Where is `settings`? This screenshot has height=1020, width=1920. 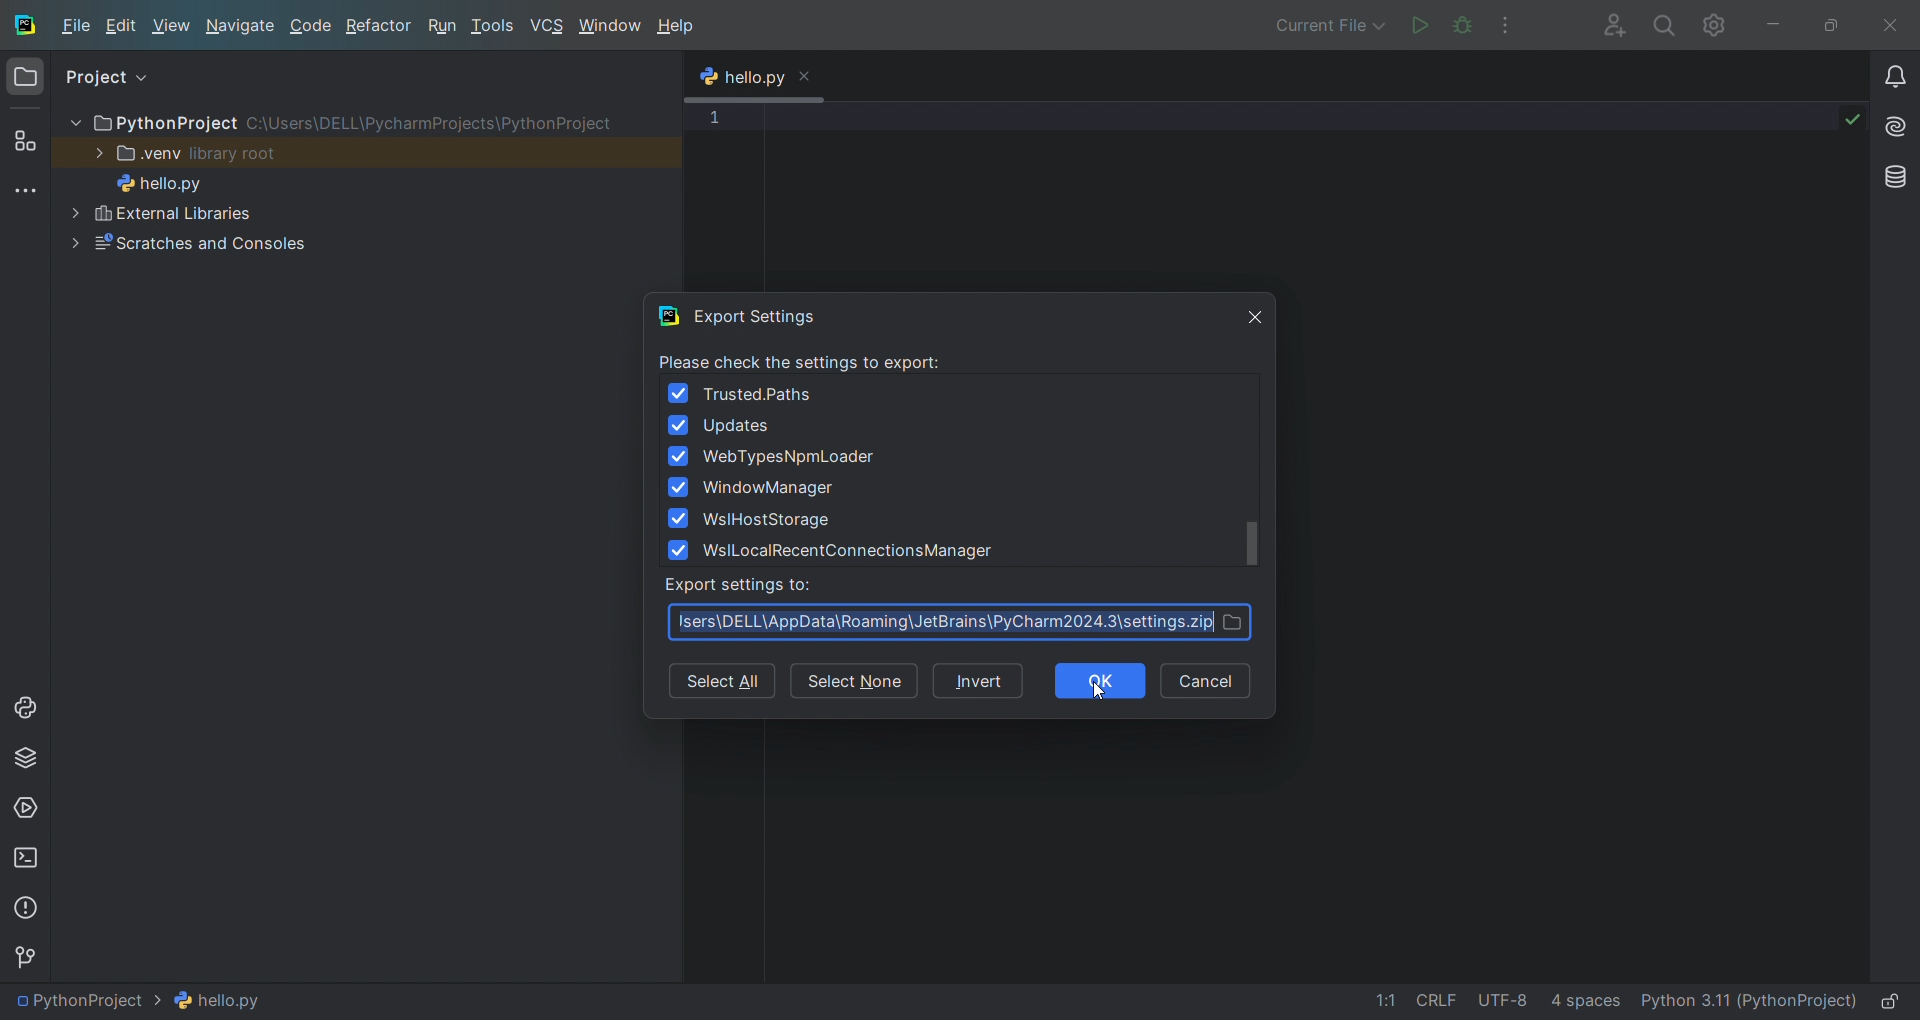
settings is located at coordinates (1715, 23).